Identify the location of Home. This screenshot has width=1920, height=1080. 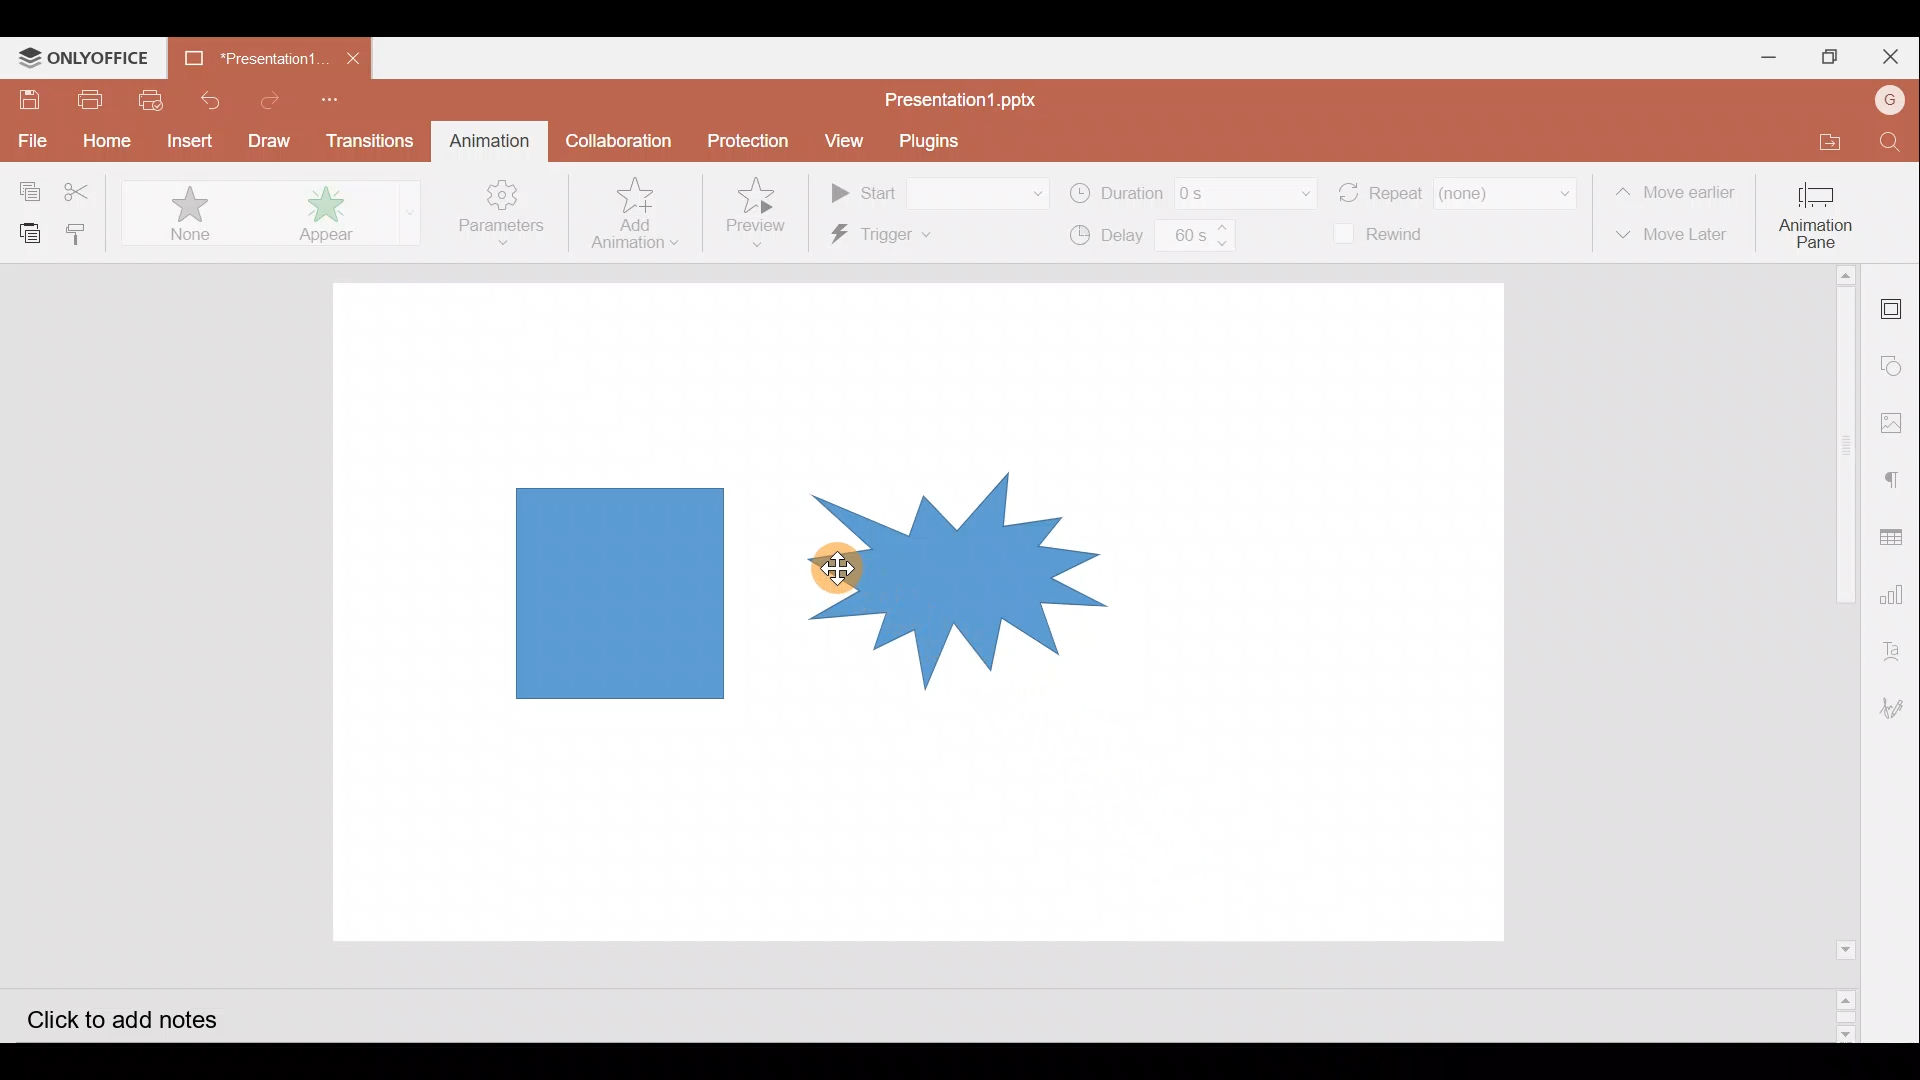
(102, 143).